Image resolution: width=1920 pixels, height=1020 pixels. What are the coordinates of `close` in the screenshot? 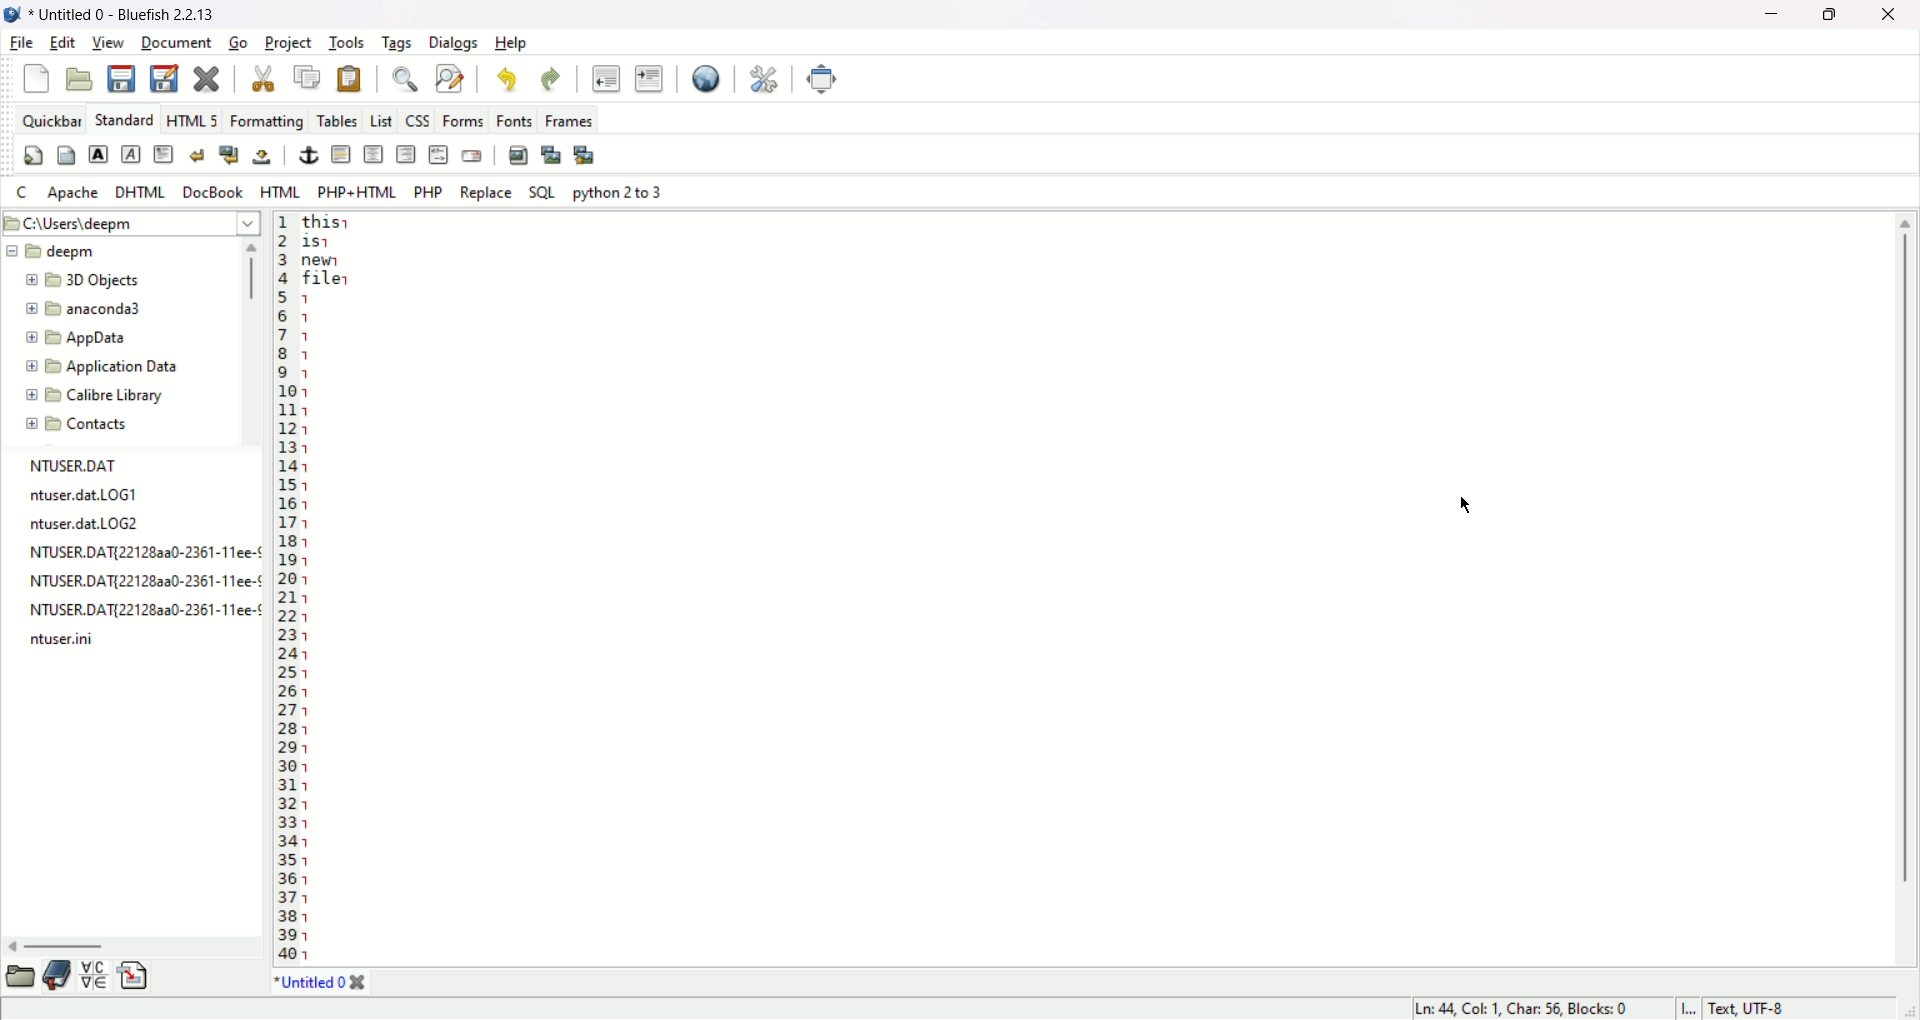 It's located at (1890, 13).